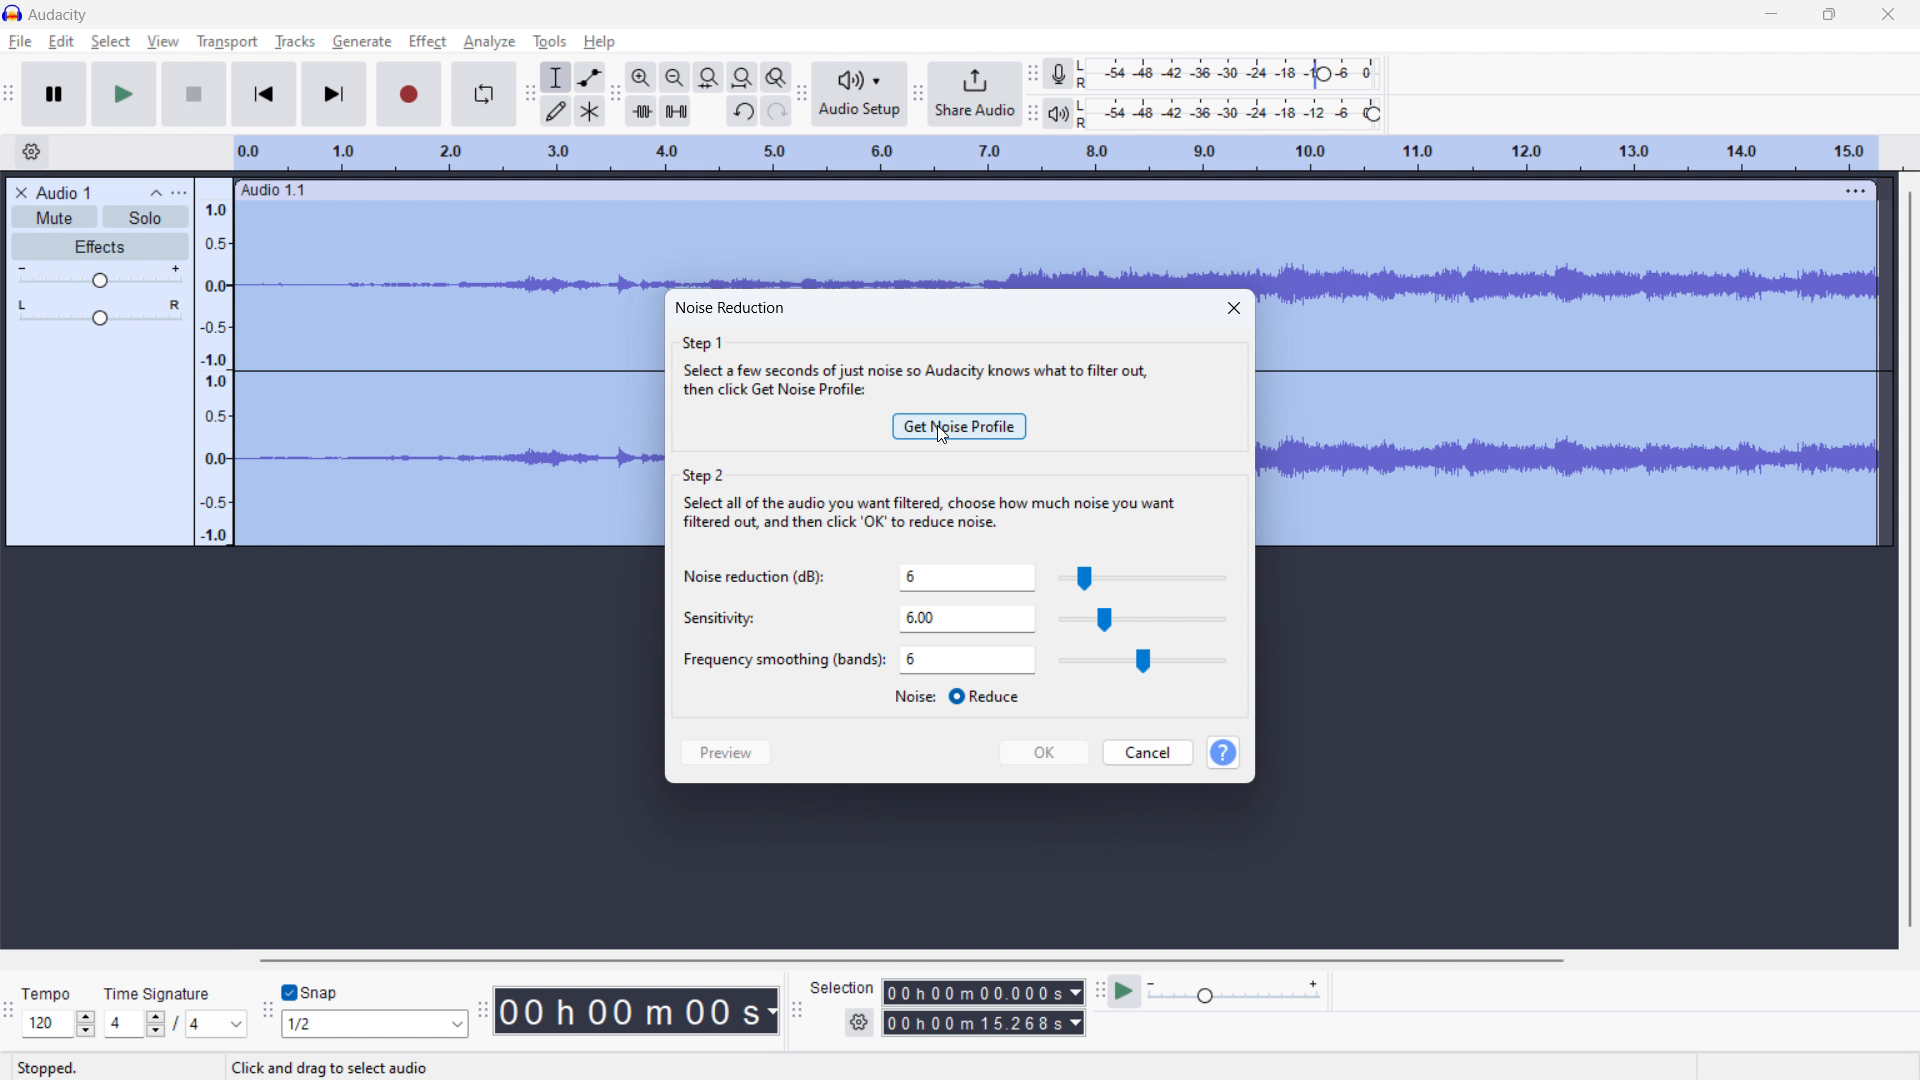 The image size is (1920, 1080). What do you see at coordinates (727, 754) in the screenshot?
I see `preview` at bounding box center [727, 754].